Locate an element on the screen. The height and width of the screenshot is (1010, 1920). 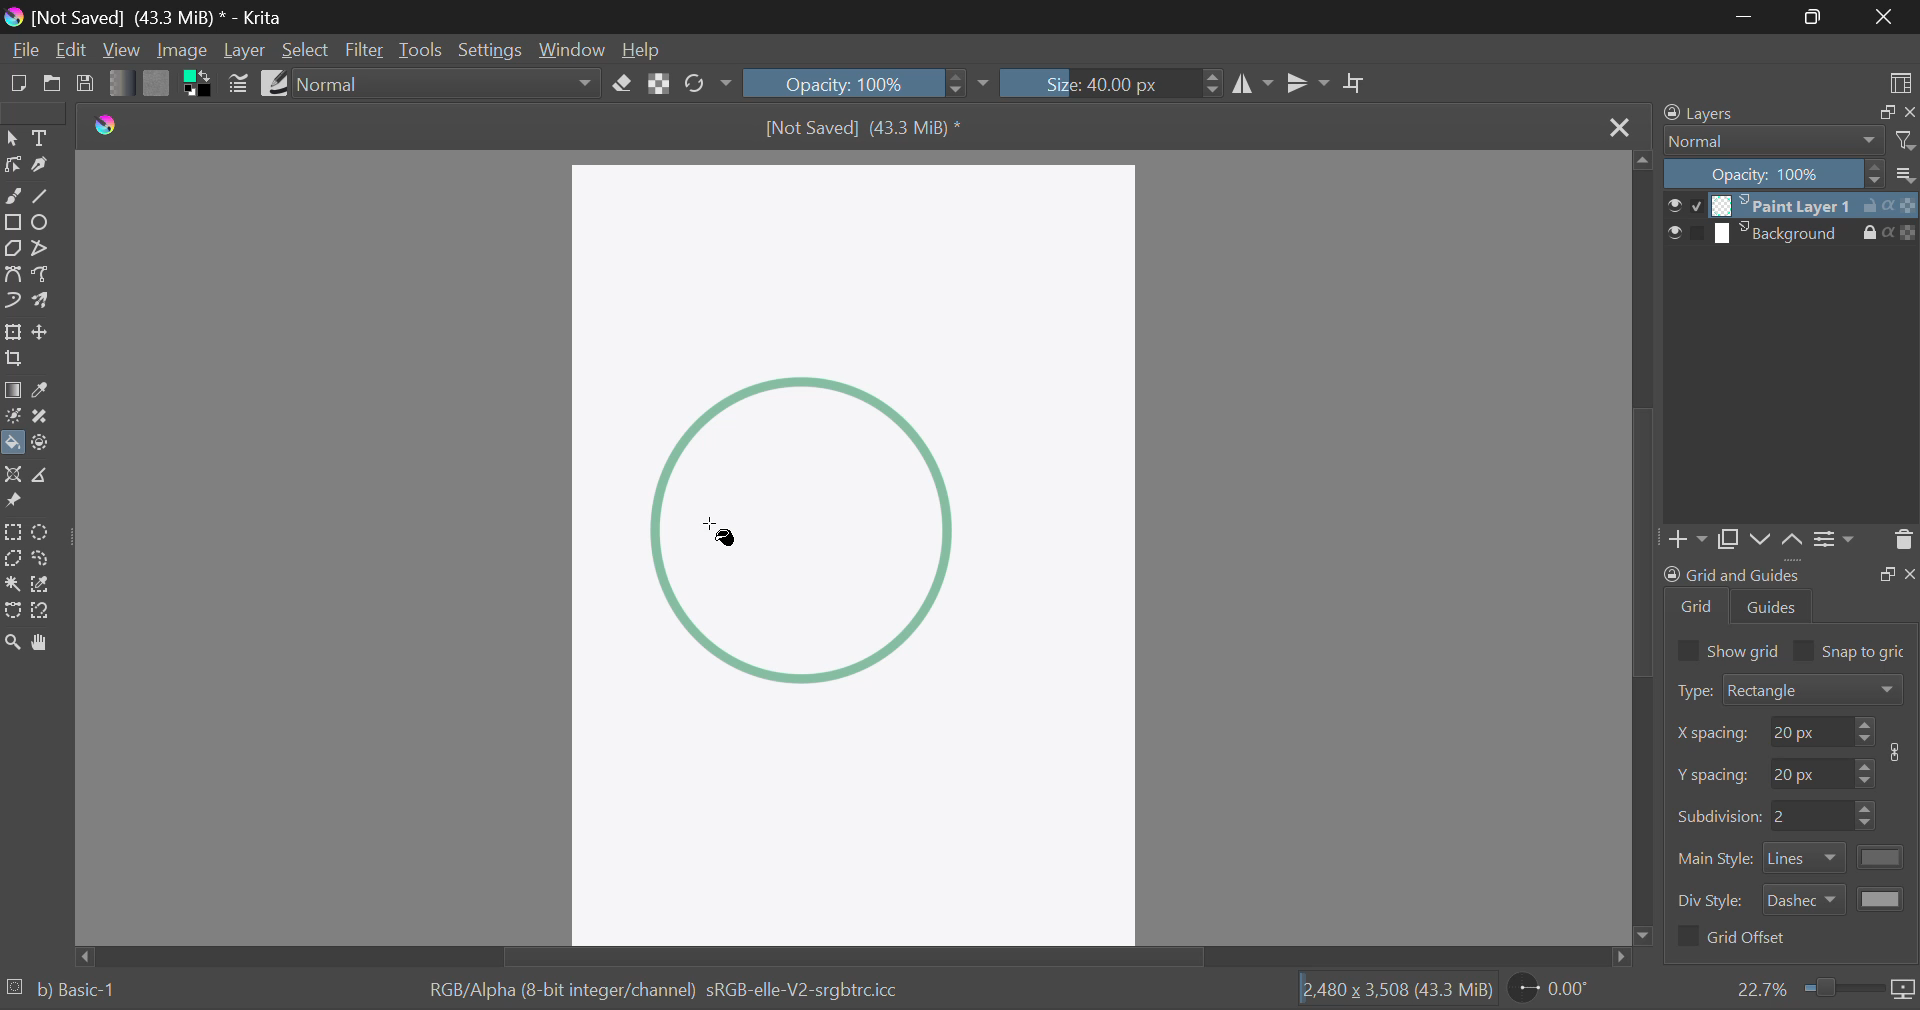
Magnetic Selection is located at coordinates (44, 610).